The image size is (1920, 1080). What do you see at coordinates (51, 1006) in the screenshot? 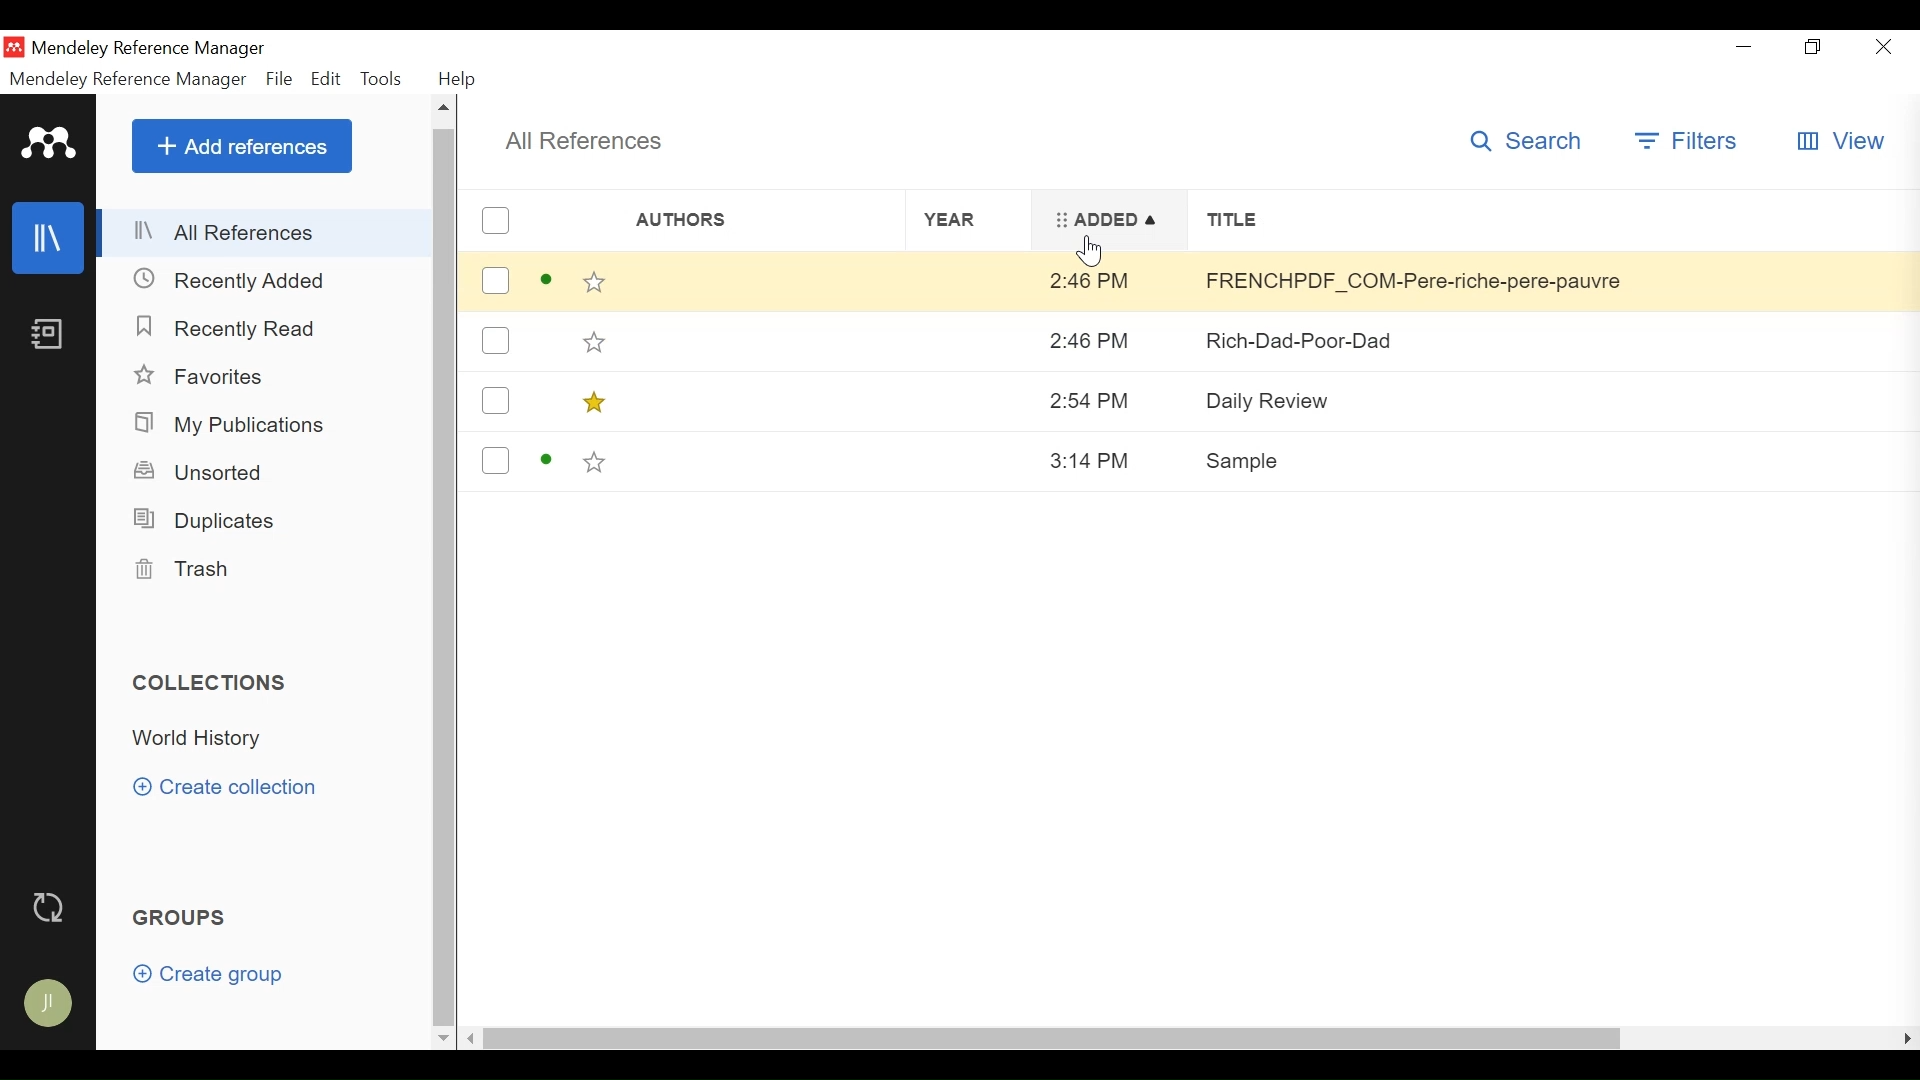
I see `Avatar` at bounding box center [51, 1006].